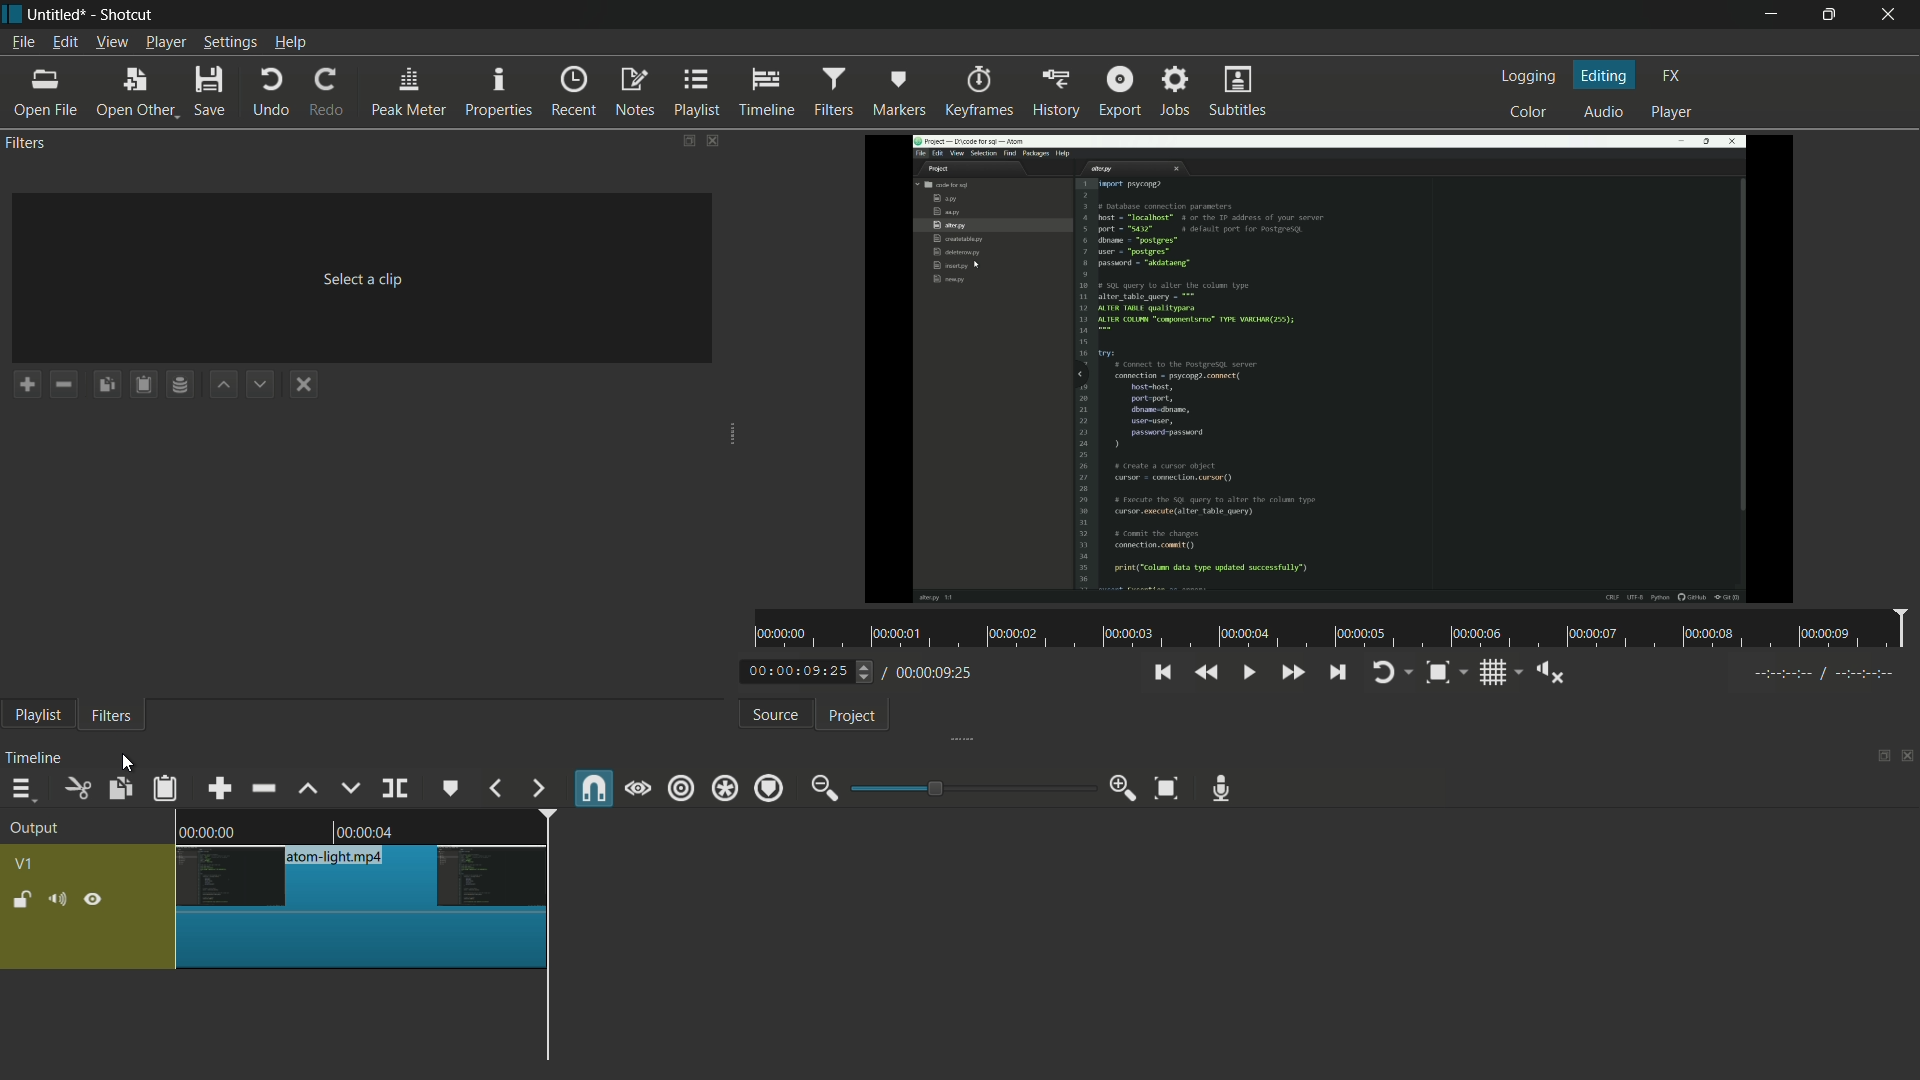 The image size is (1920, 1080). What do you see at coordinates (23, 864) in the screenshot?
I see `v1` at bounding box center [23, 864].